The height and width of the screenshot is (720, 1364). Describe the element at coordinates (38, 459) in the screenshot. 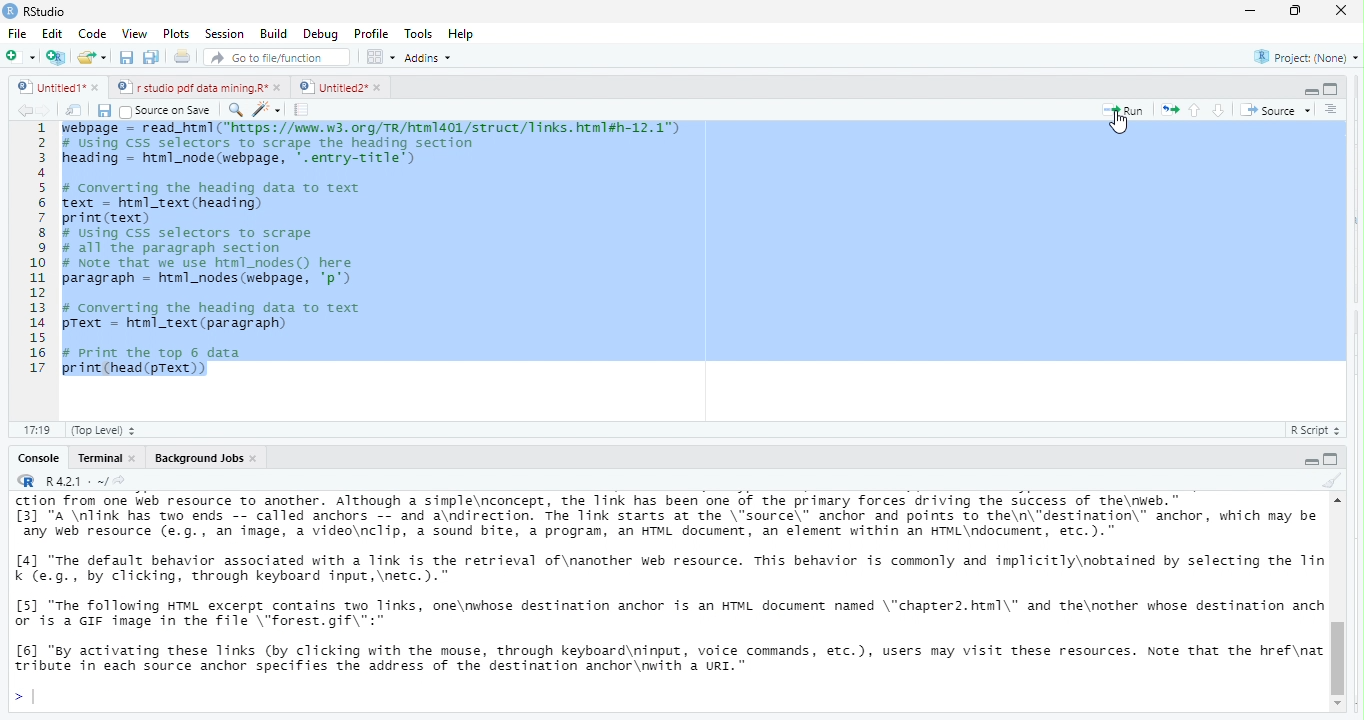

I see `Console` at that location.